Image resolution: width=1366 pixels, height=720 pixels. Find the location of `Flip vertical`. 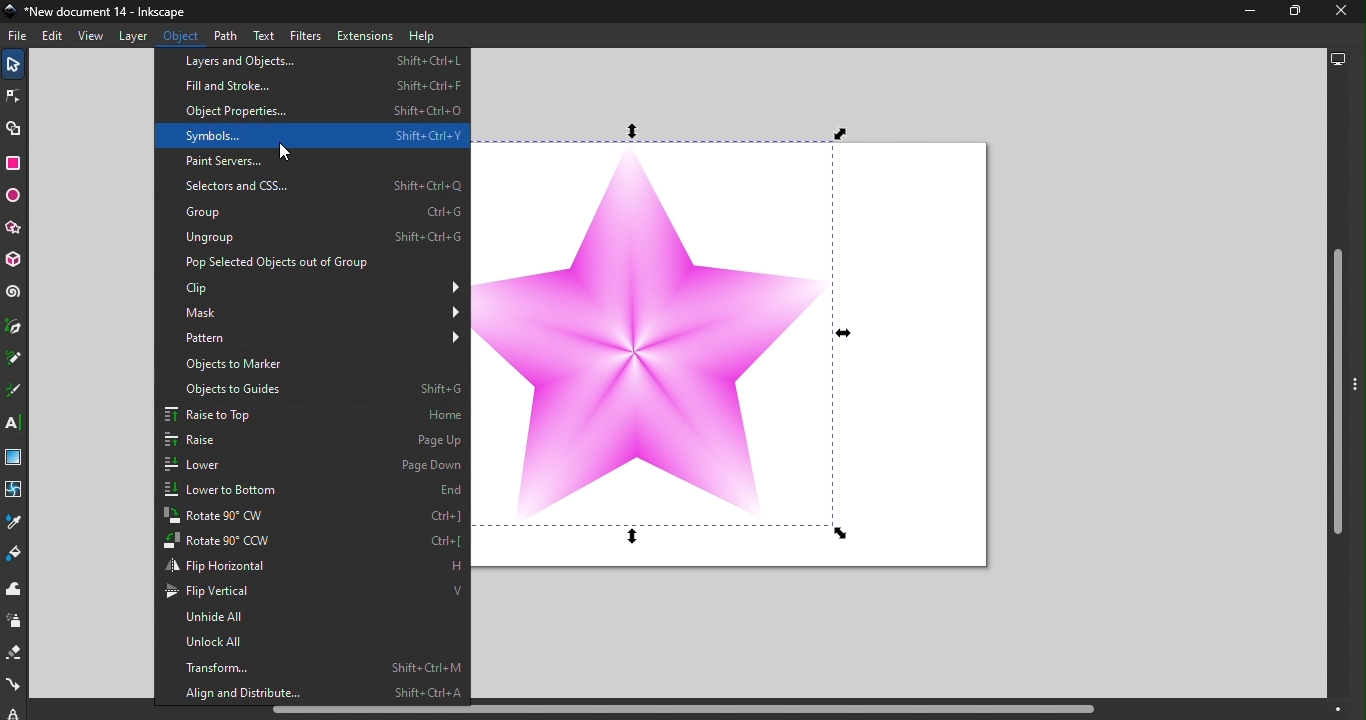

Flip vertical is located at coordinates (313, 591).